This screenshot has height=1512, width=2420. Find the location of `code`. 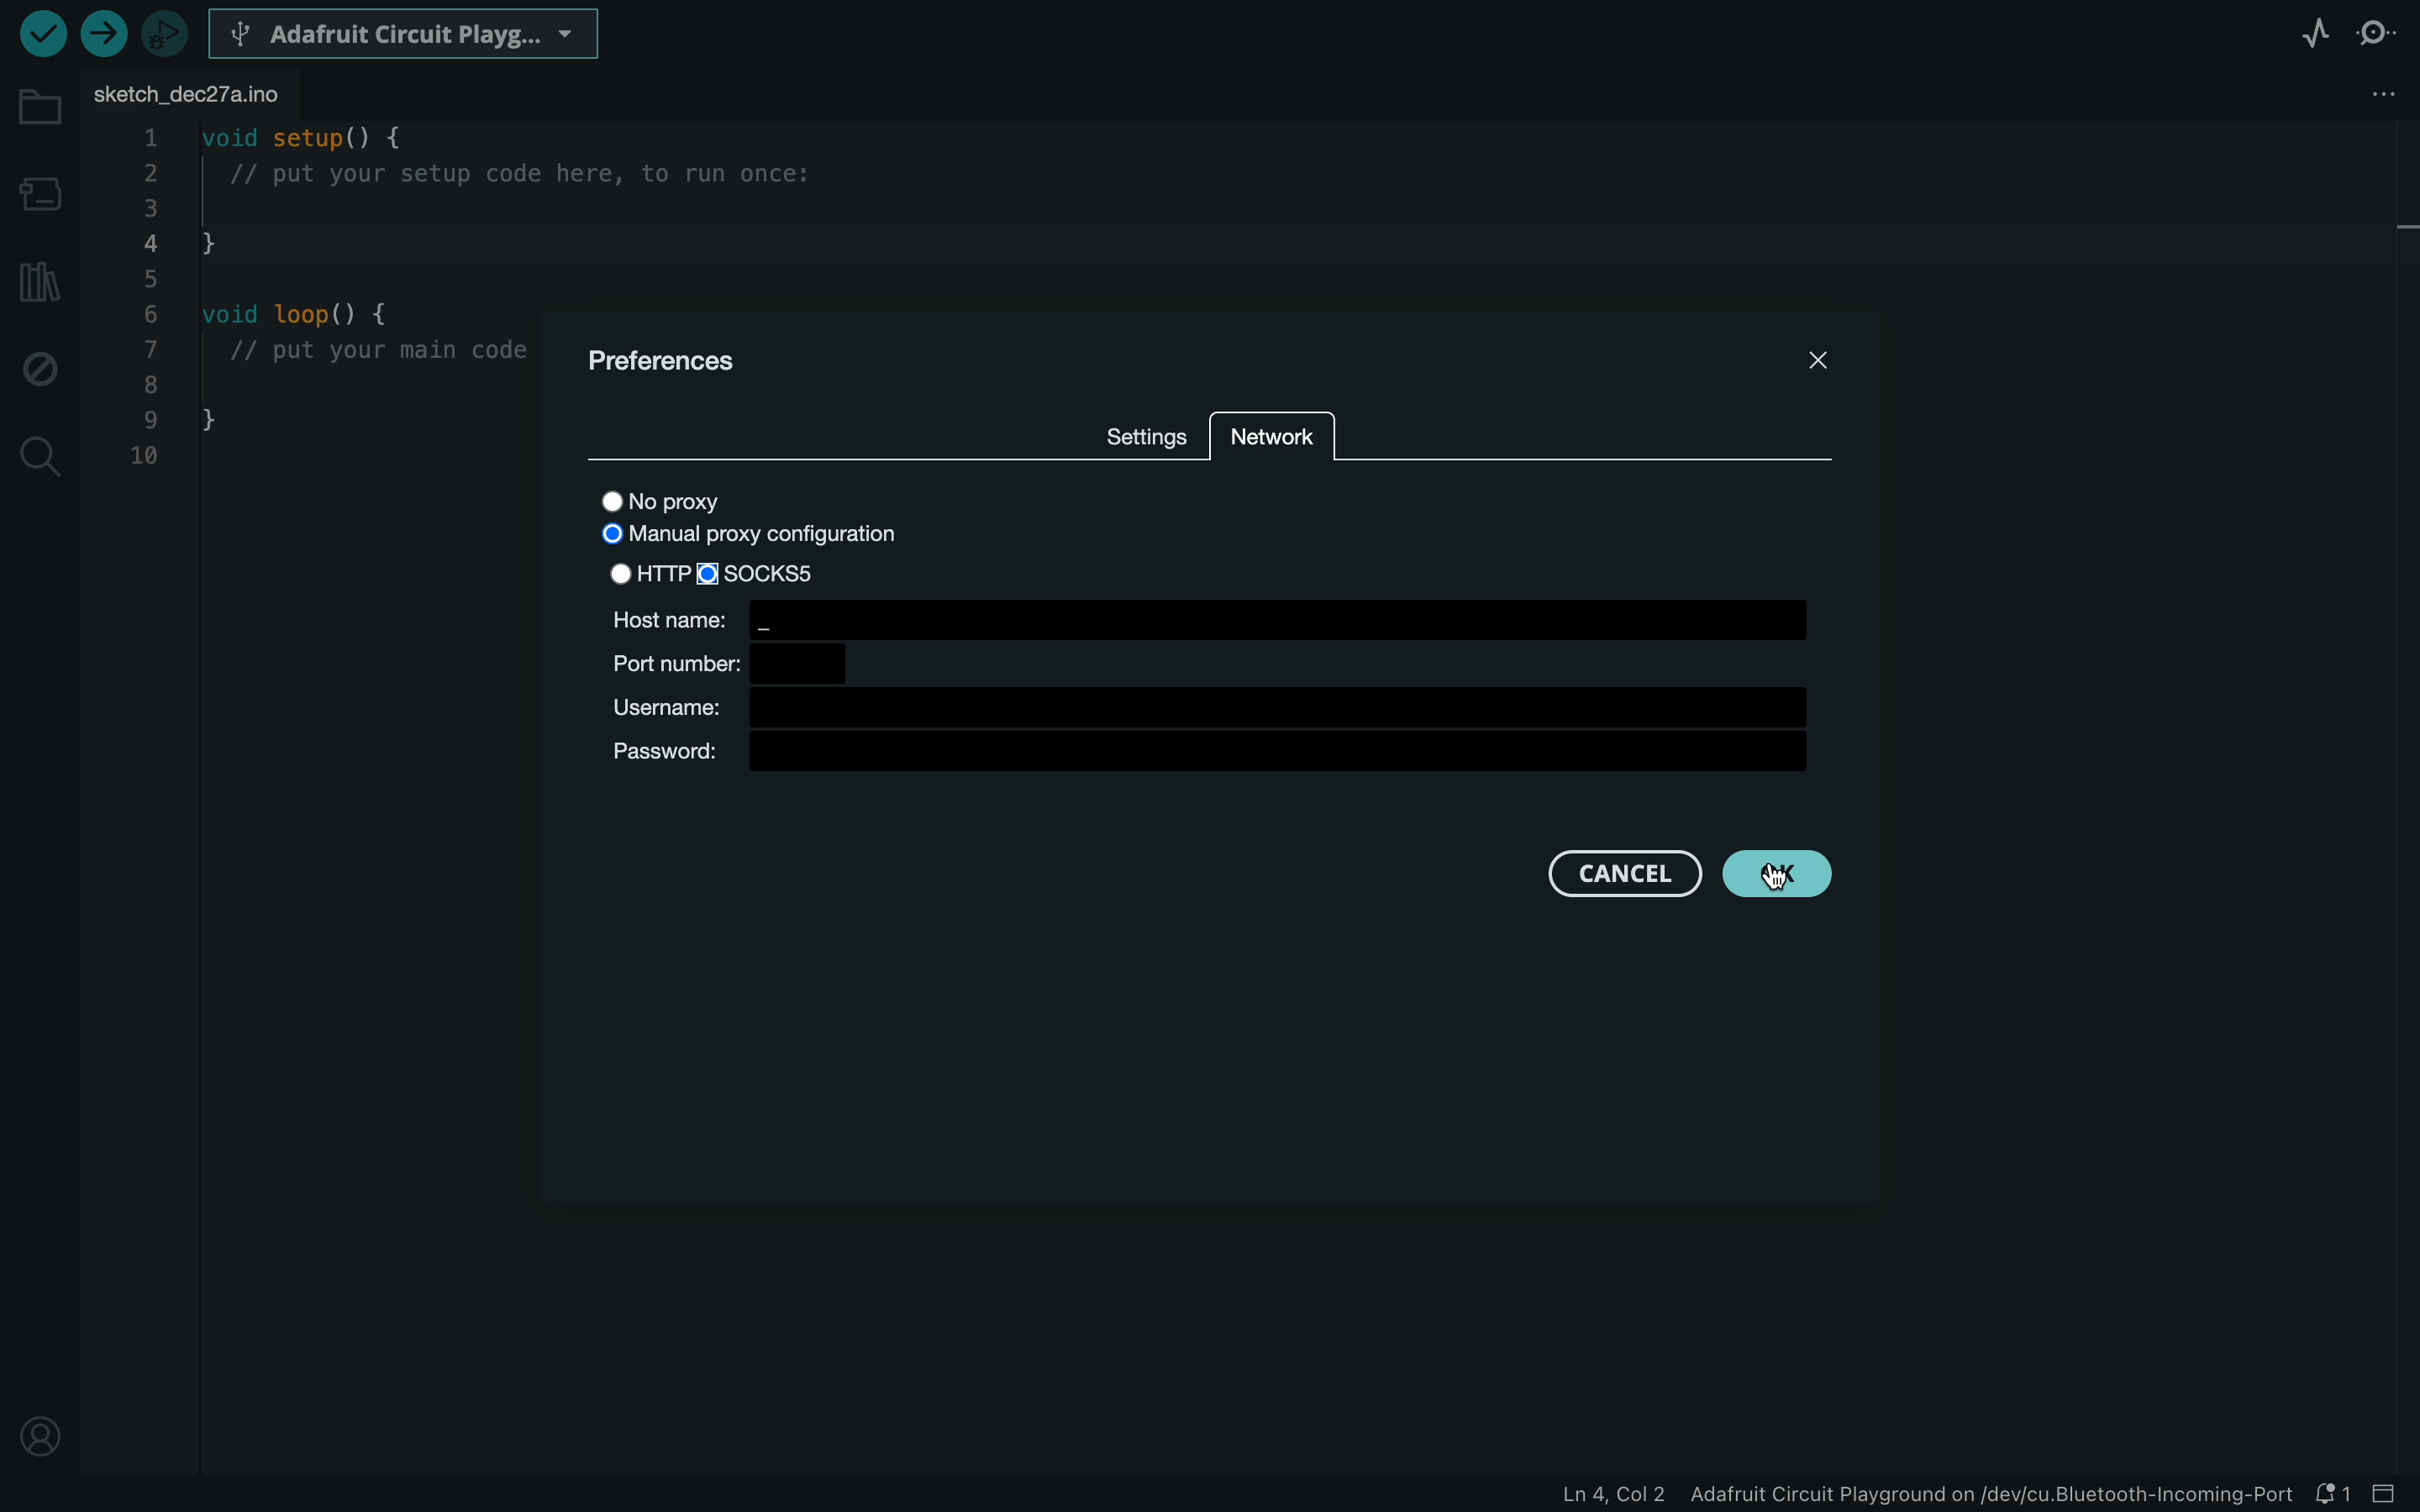

code is located at coordinates (315, 306).